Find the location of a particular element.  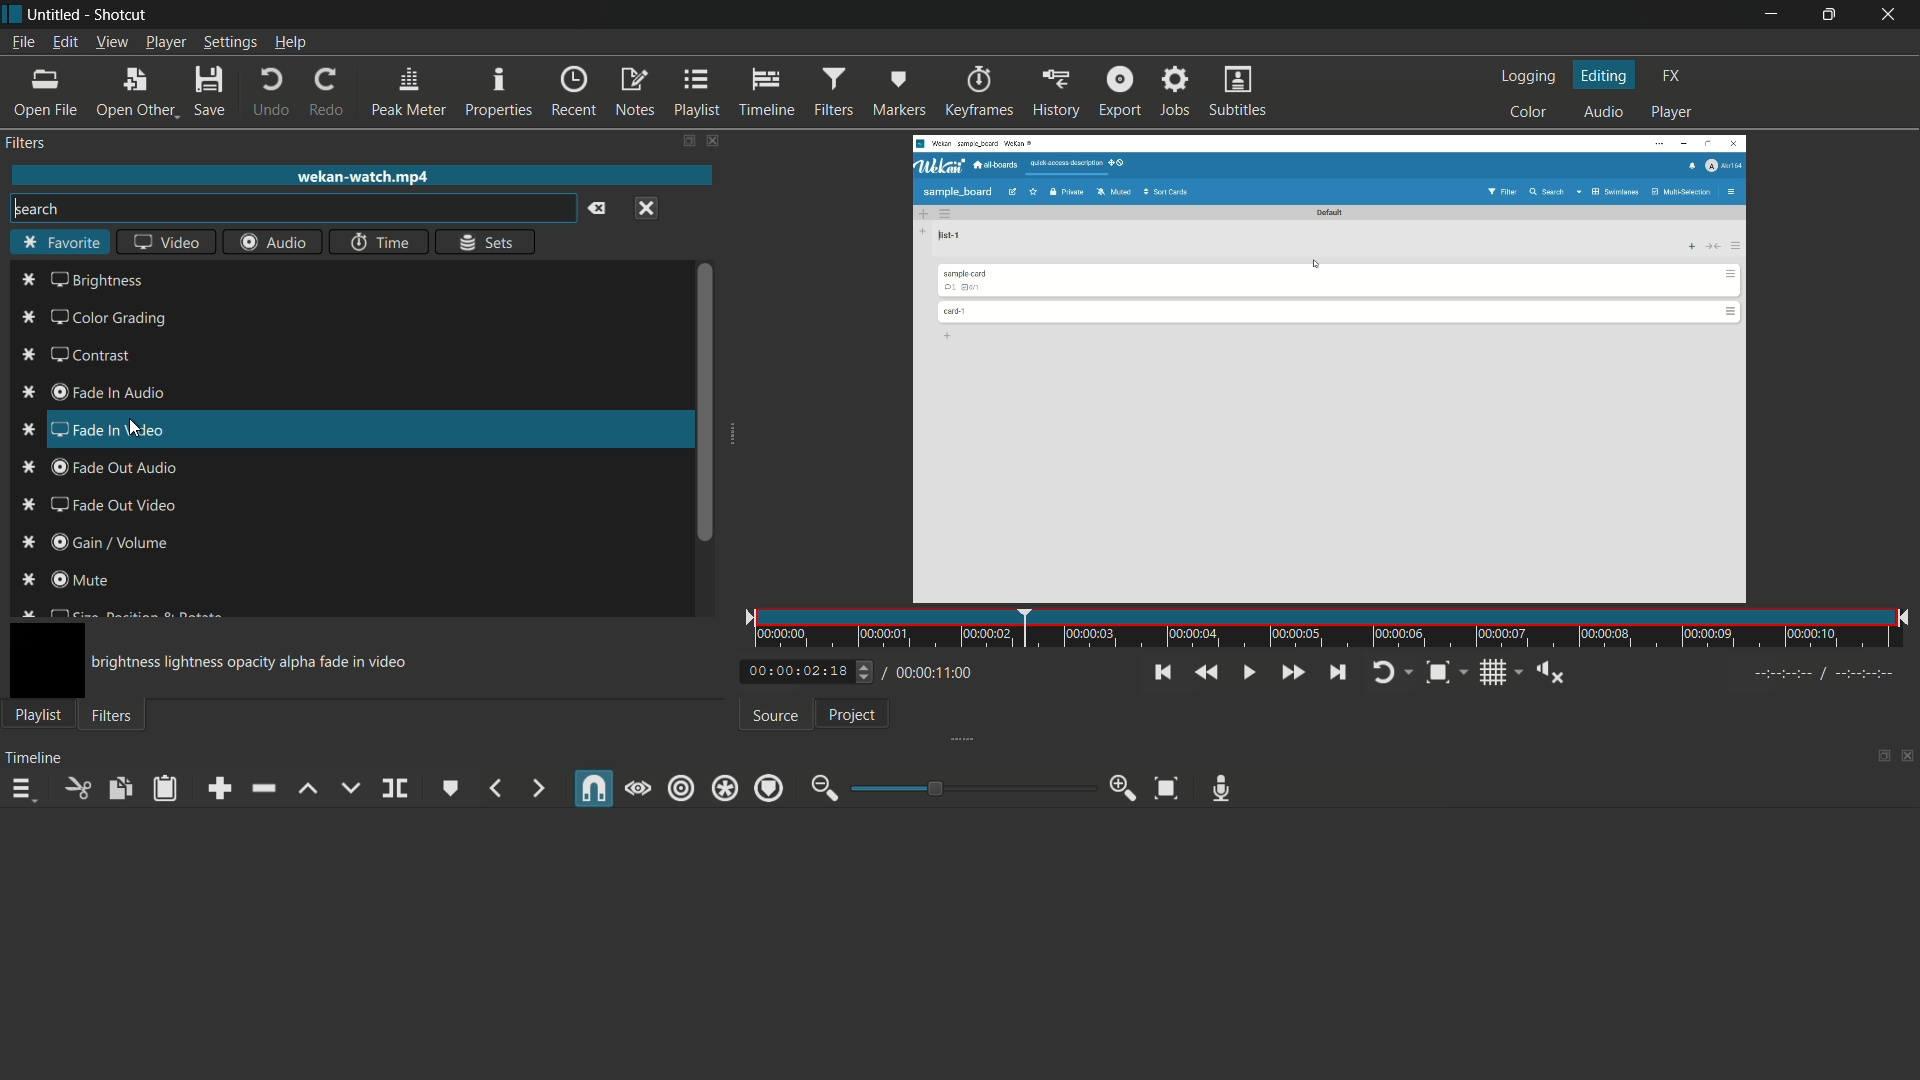

playlist is located at coordinates (695, 93).